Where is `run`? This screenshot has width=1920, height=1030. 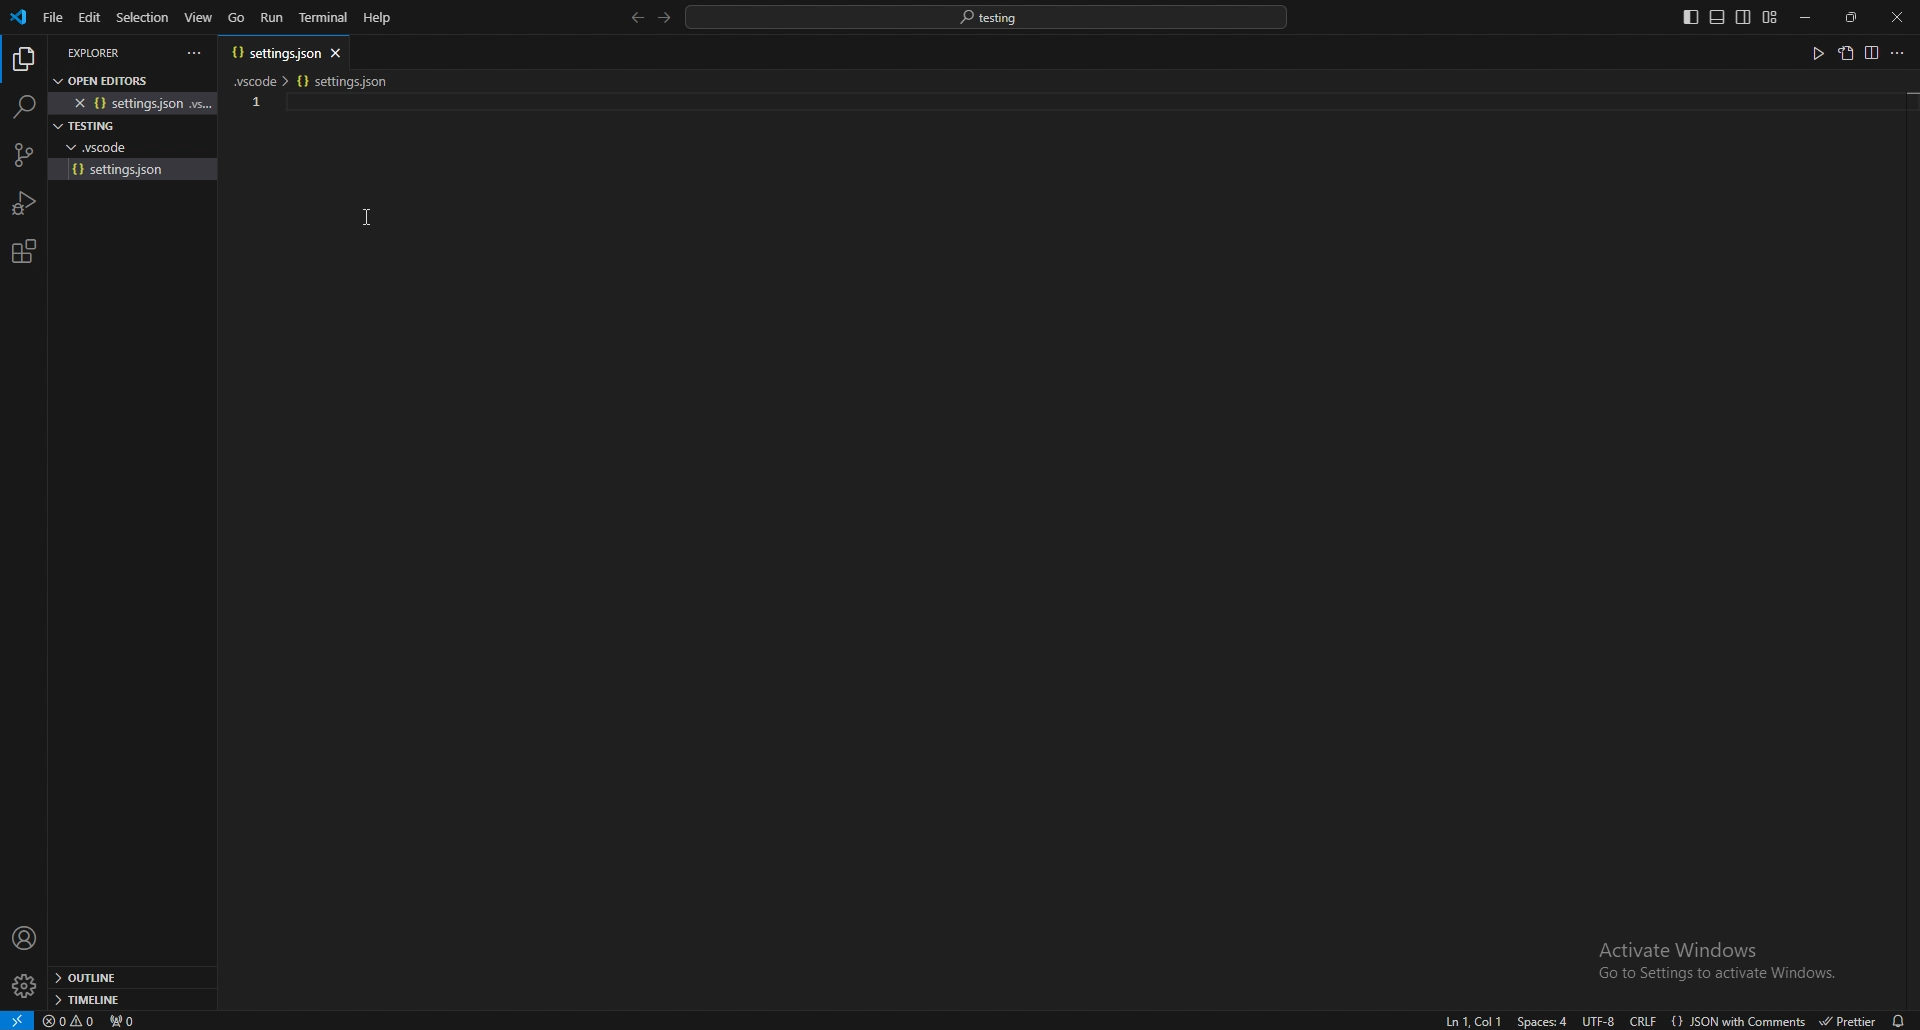
run is located at coordinates (274, 17).